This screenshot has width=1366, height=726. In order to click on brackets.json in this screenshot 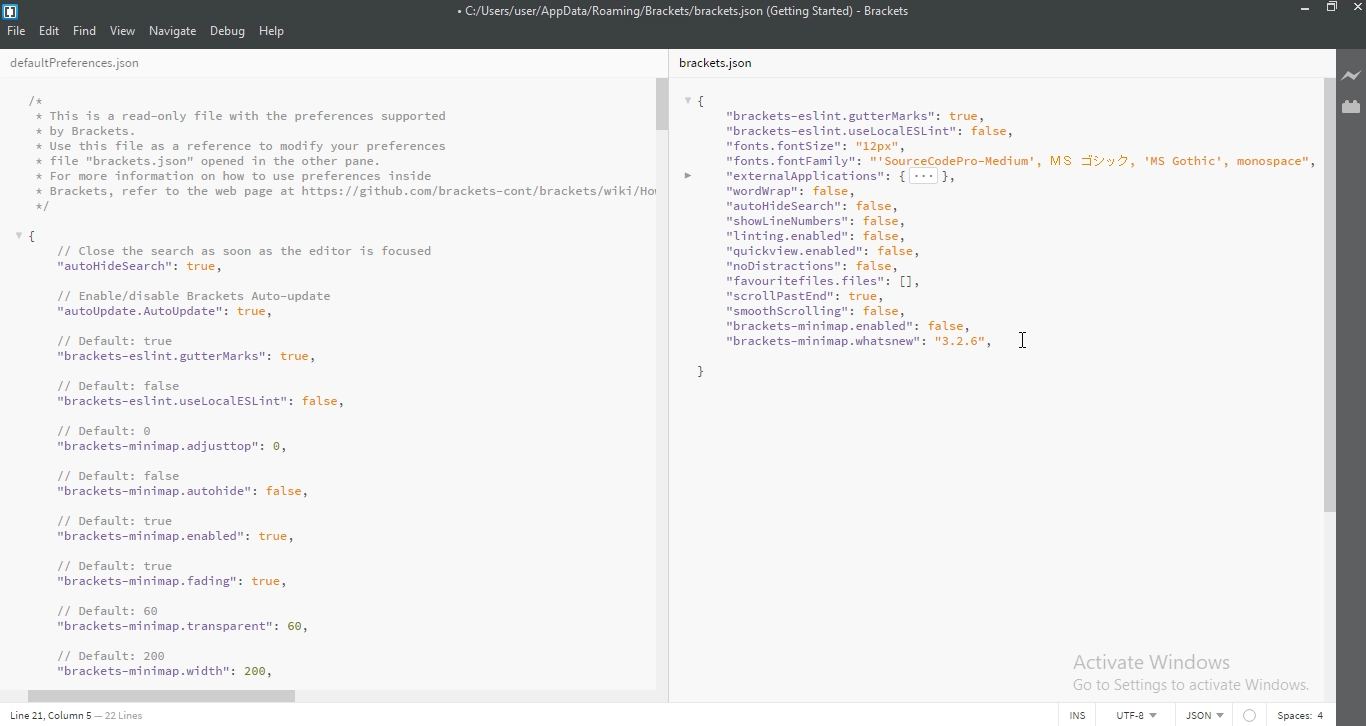, I will do `click(722, 64)`.